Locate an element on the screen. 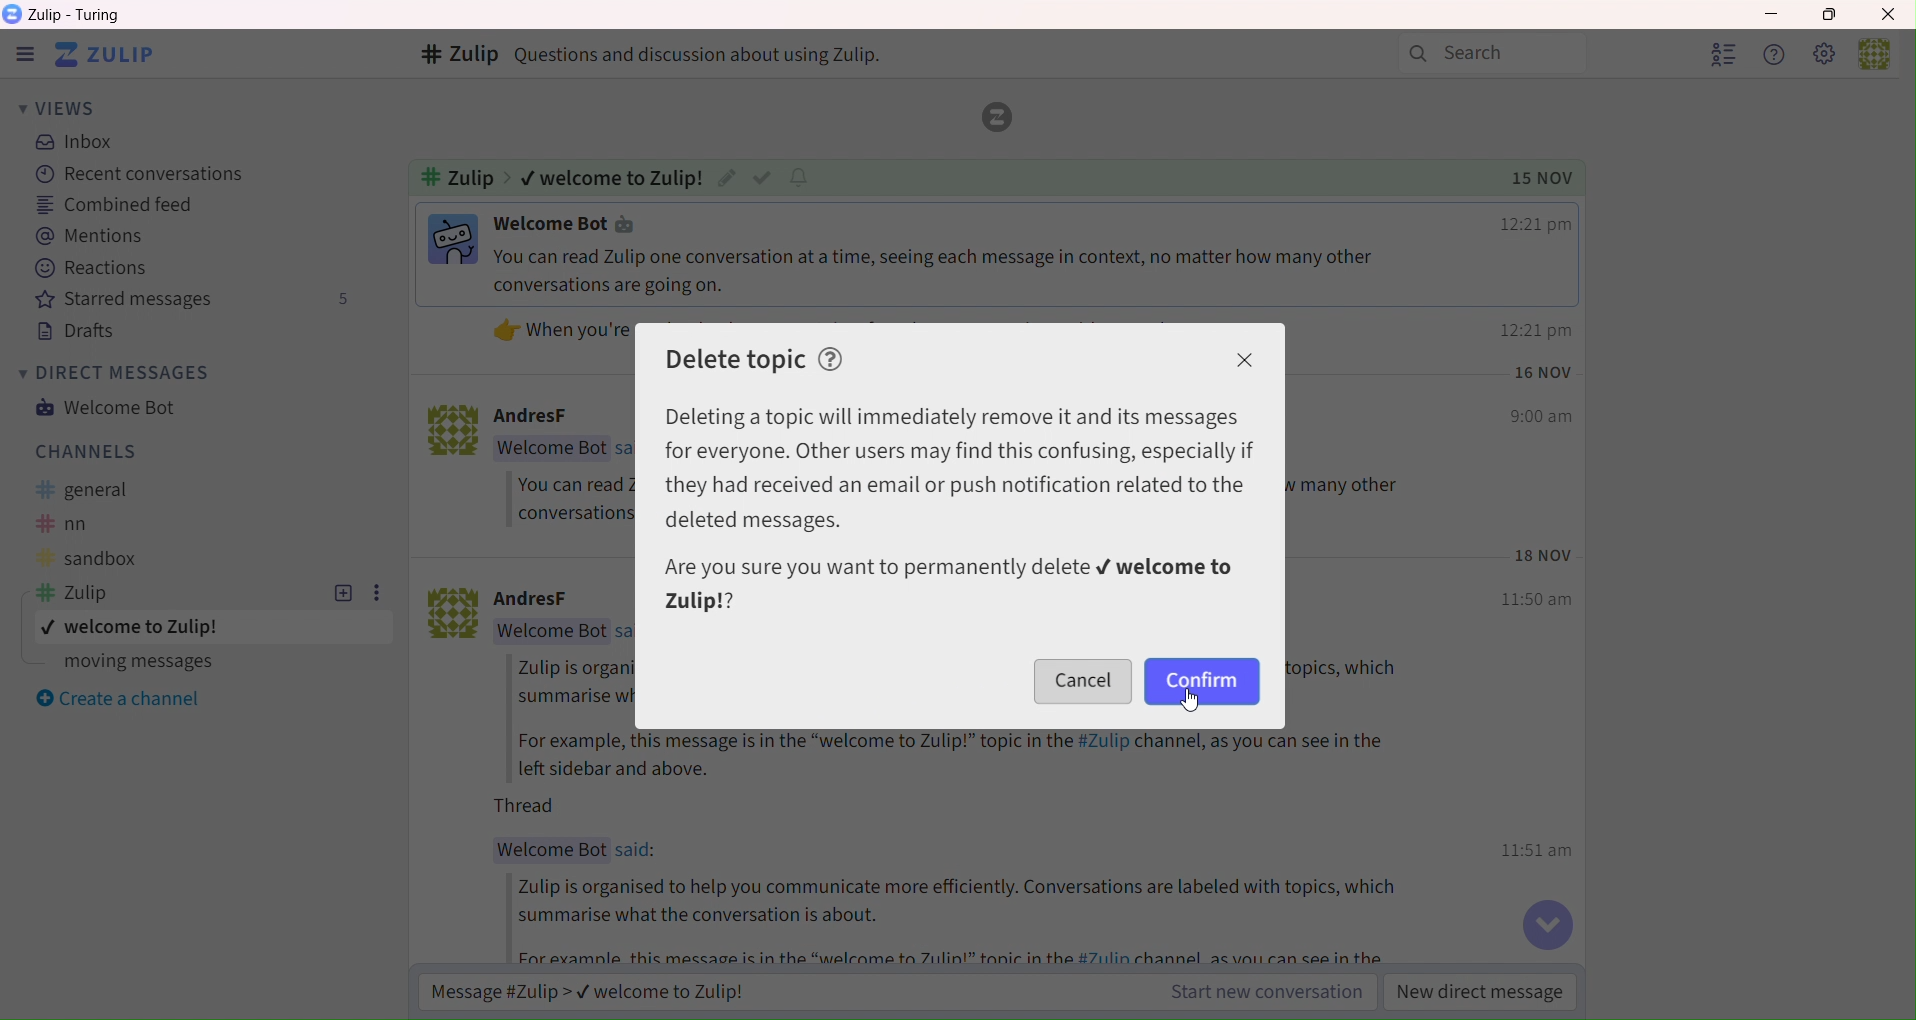  Help is located at coordinates (1778, 57).